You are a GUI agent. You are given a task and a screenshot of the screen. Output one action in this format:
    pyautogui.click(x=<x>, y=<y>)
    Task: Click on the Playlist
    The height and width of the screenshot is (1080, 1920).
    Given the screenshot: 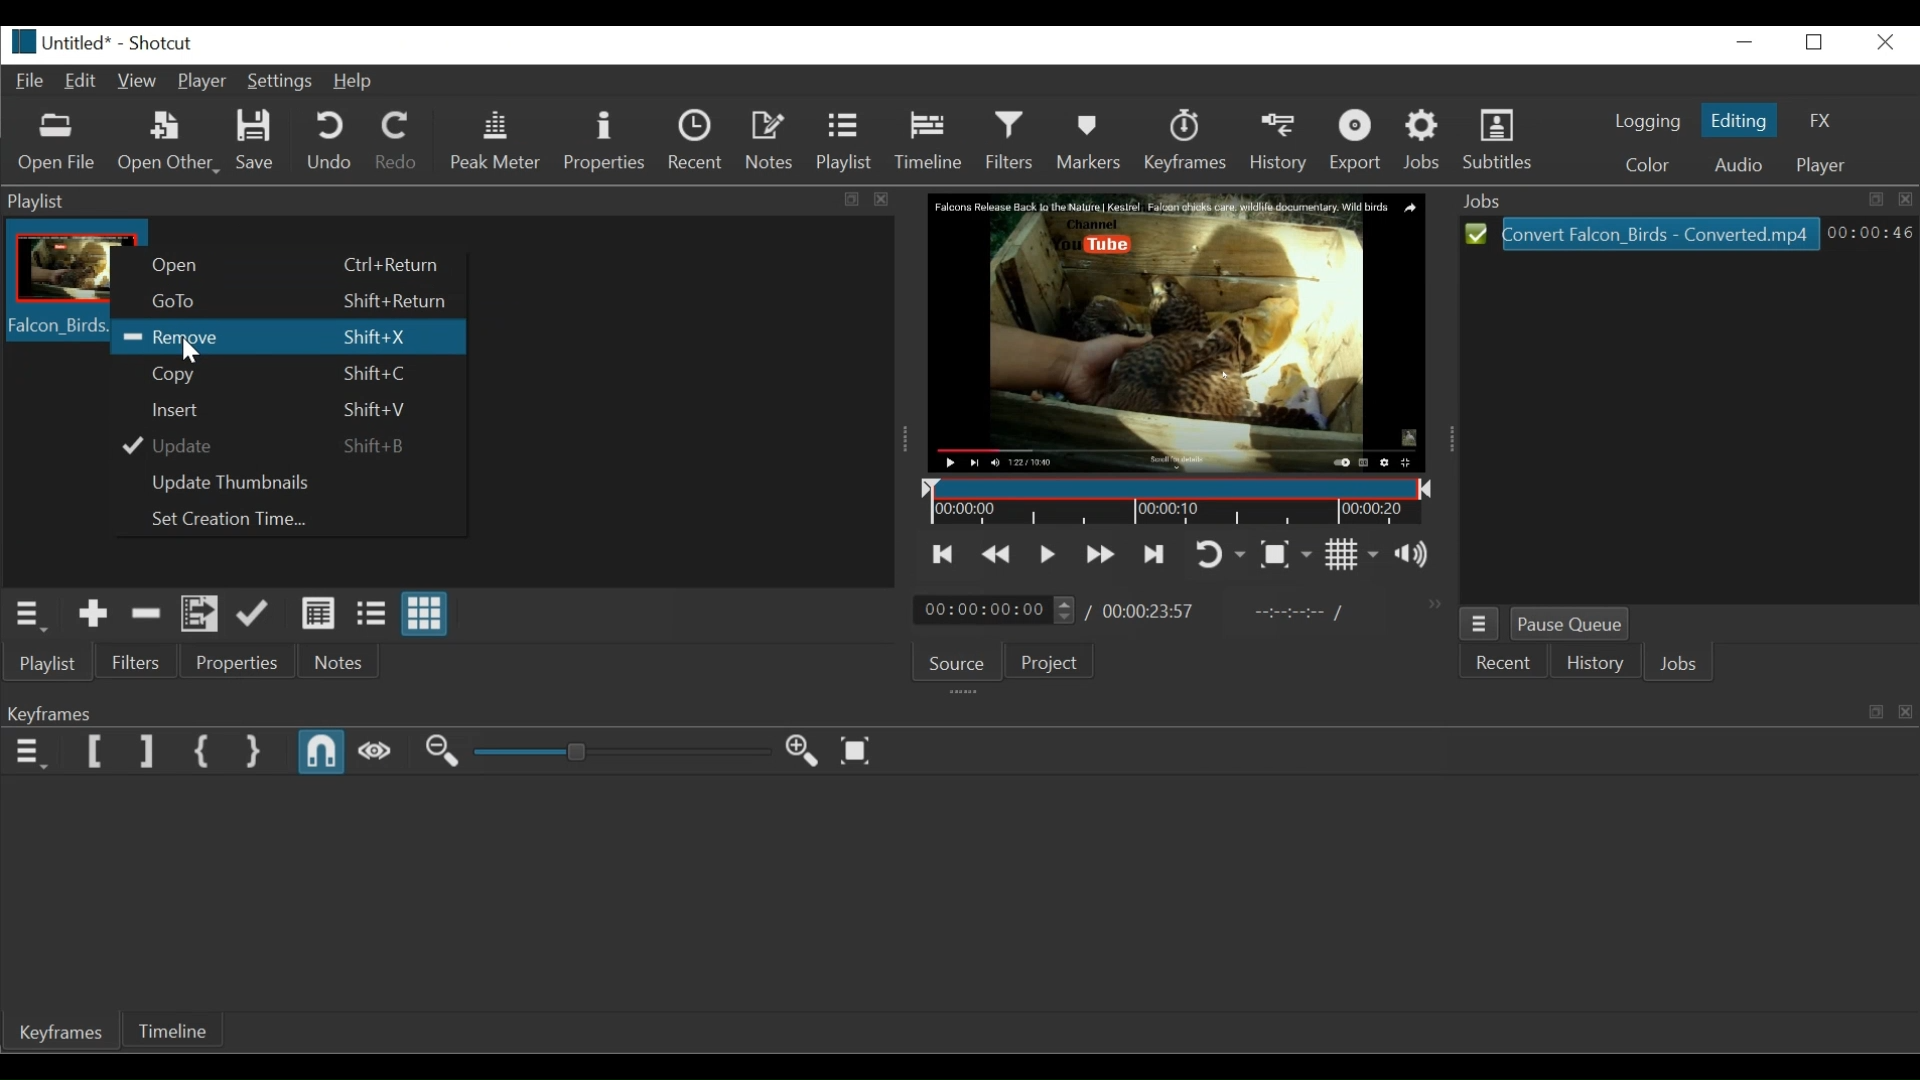 What is the action you would take?
    pyautogui.click(x=847, y=141)
    